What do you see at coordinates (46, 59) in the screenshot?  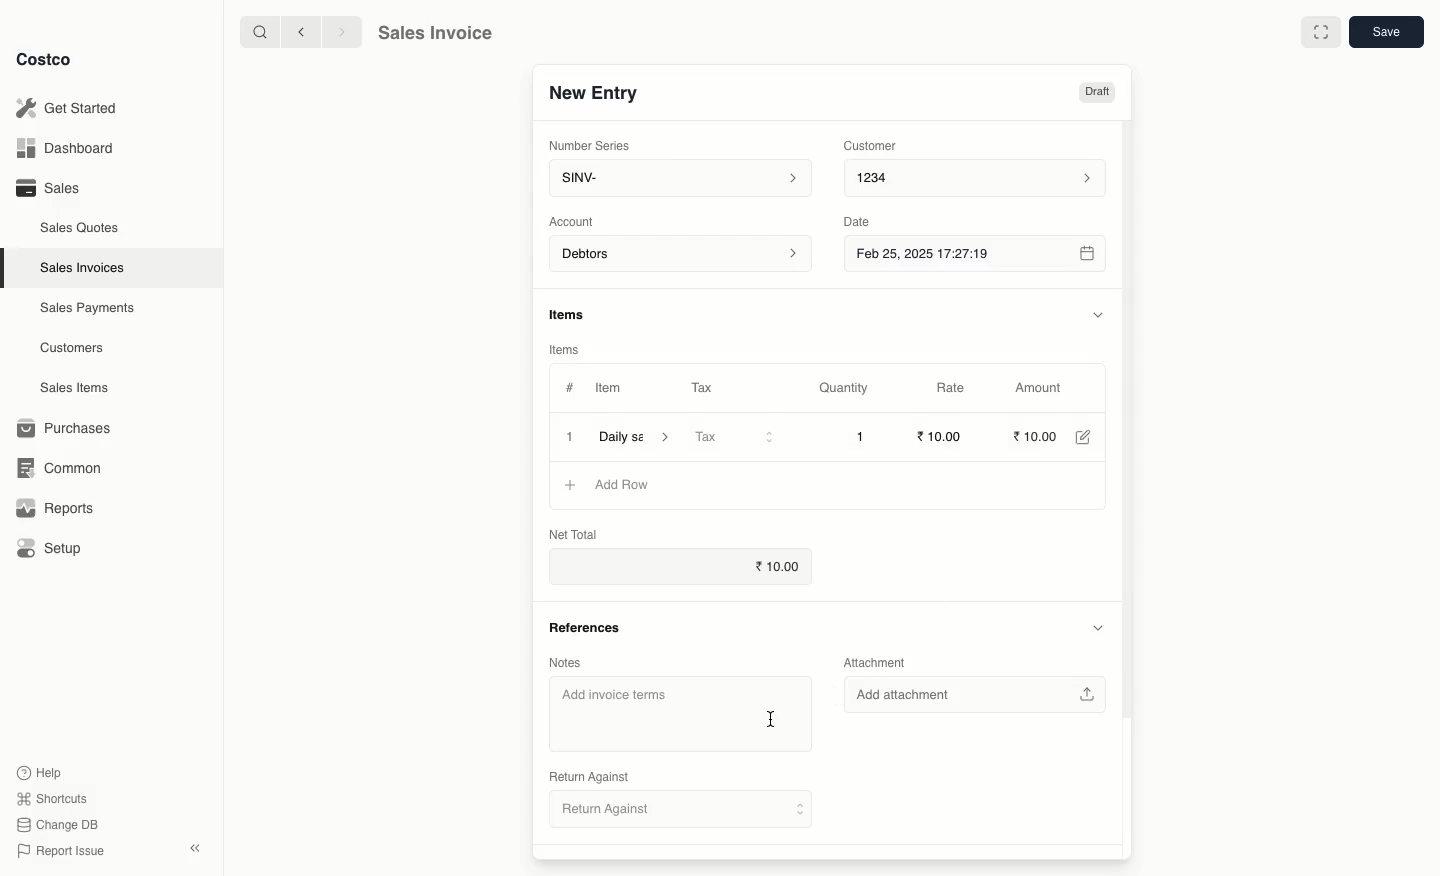 I see `Costco` at bounding box center [46, 59].